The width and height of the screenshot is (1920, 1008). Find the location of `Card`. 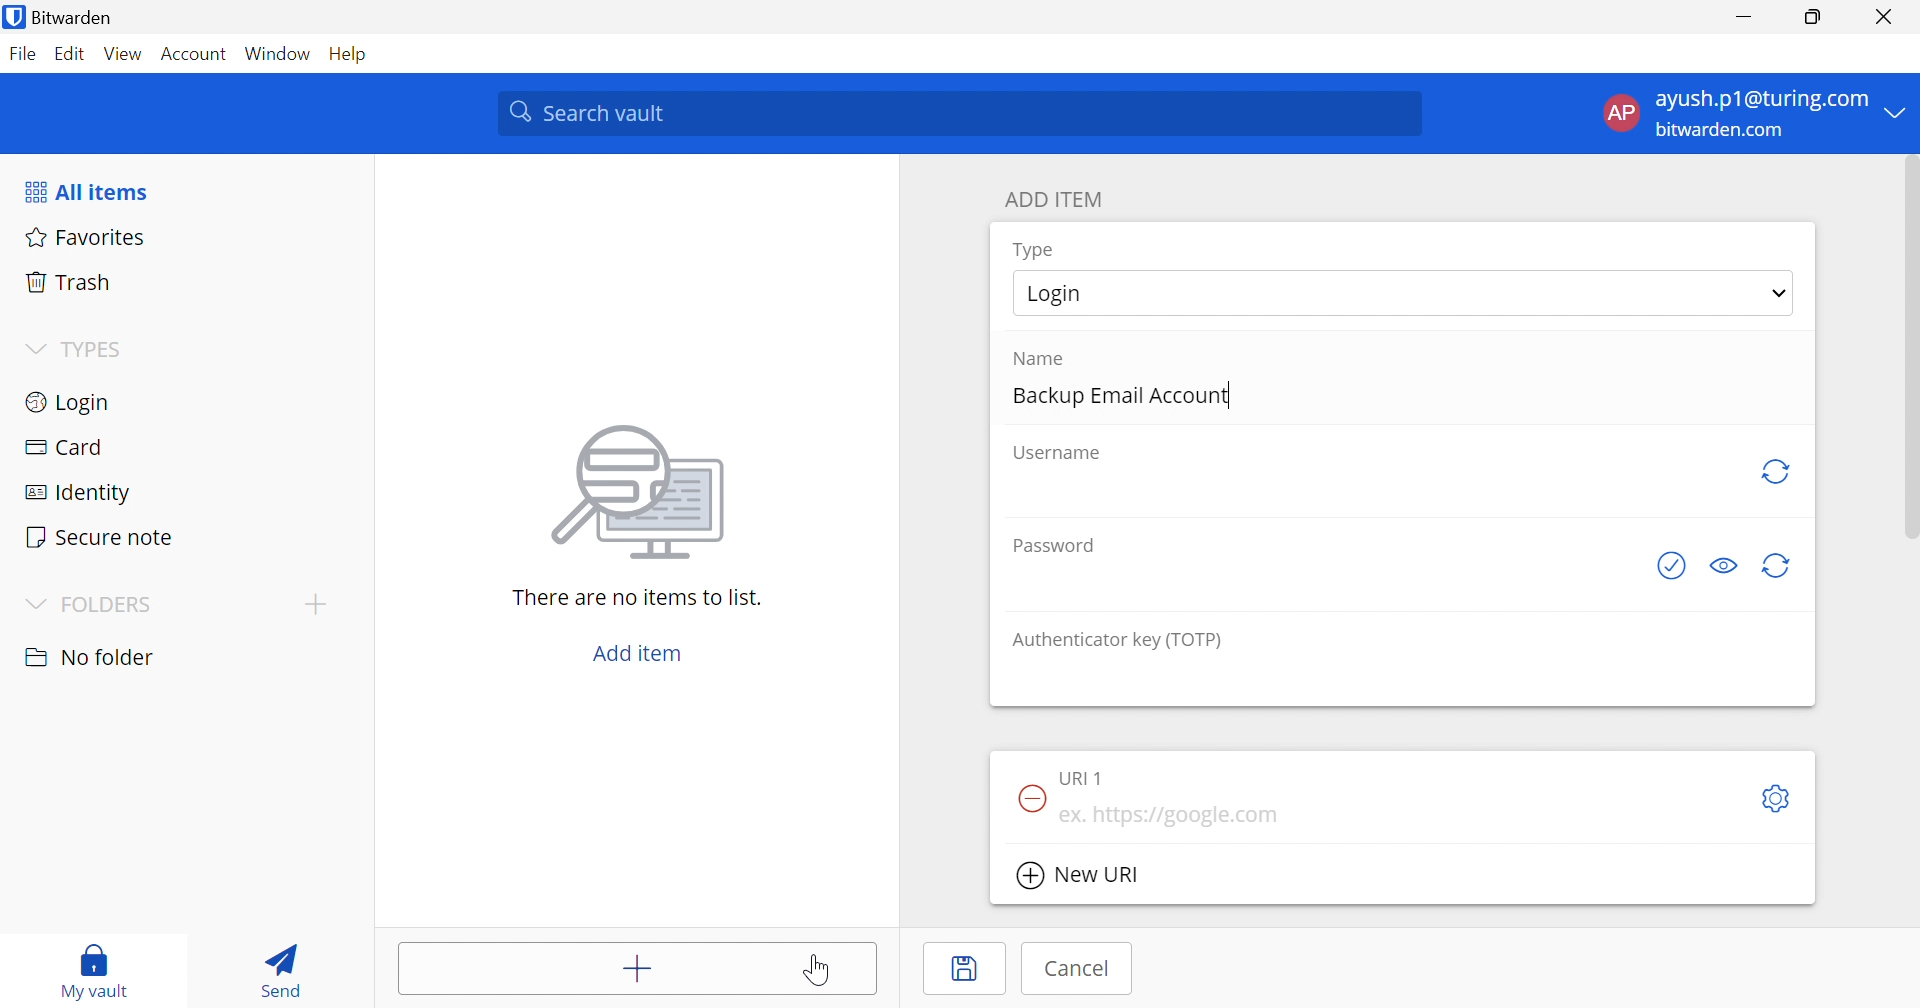

Card is located at coordinates (63, 449).